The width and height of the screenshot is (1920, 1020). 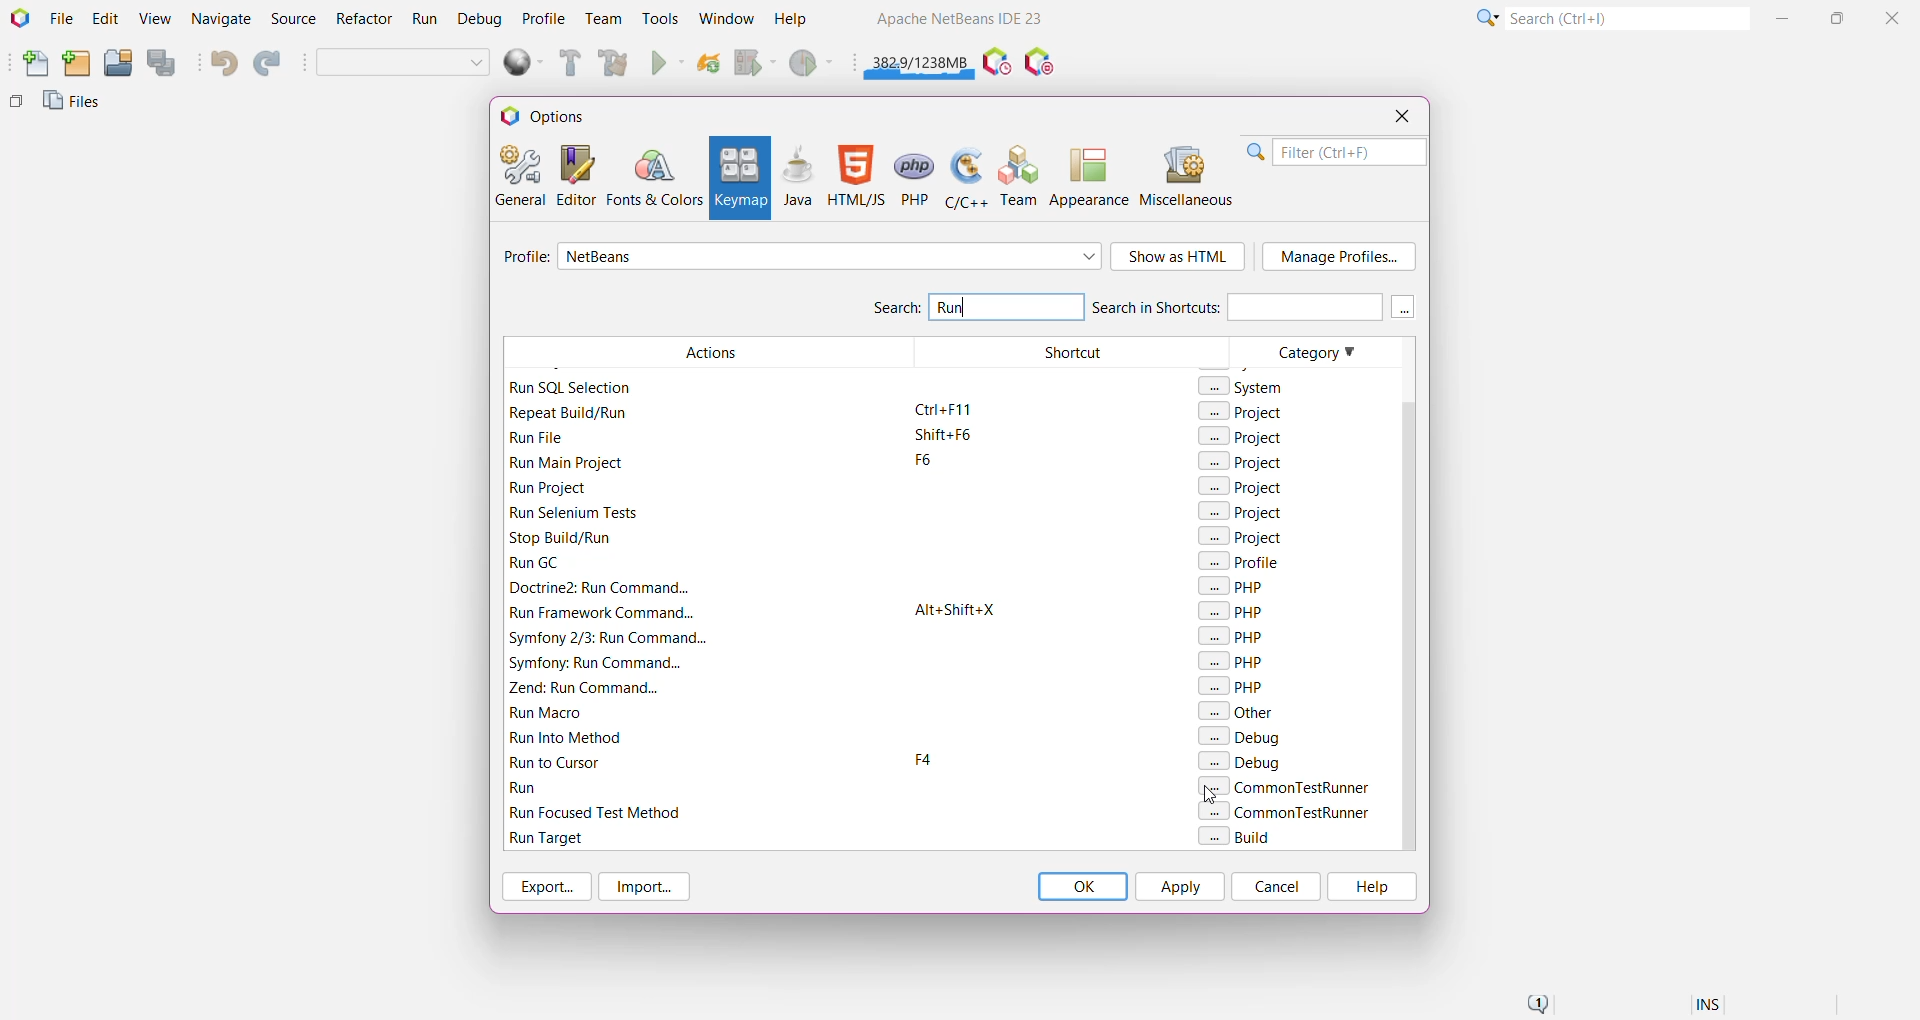 I want to click on Pause I/O Checks, so click(x=1041, y=63).